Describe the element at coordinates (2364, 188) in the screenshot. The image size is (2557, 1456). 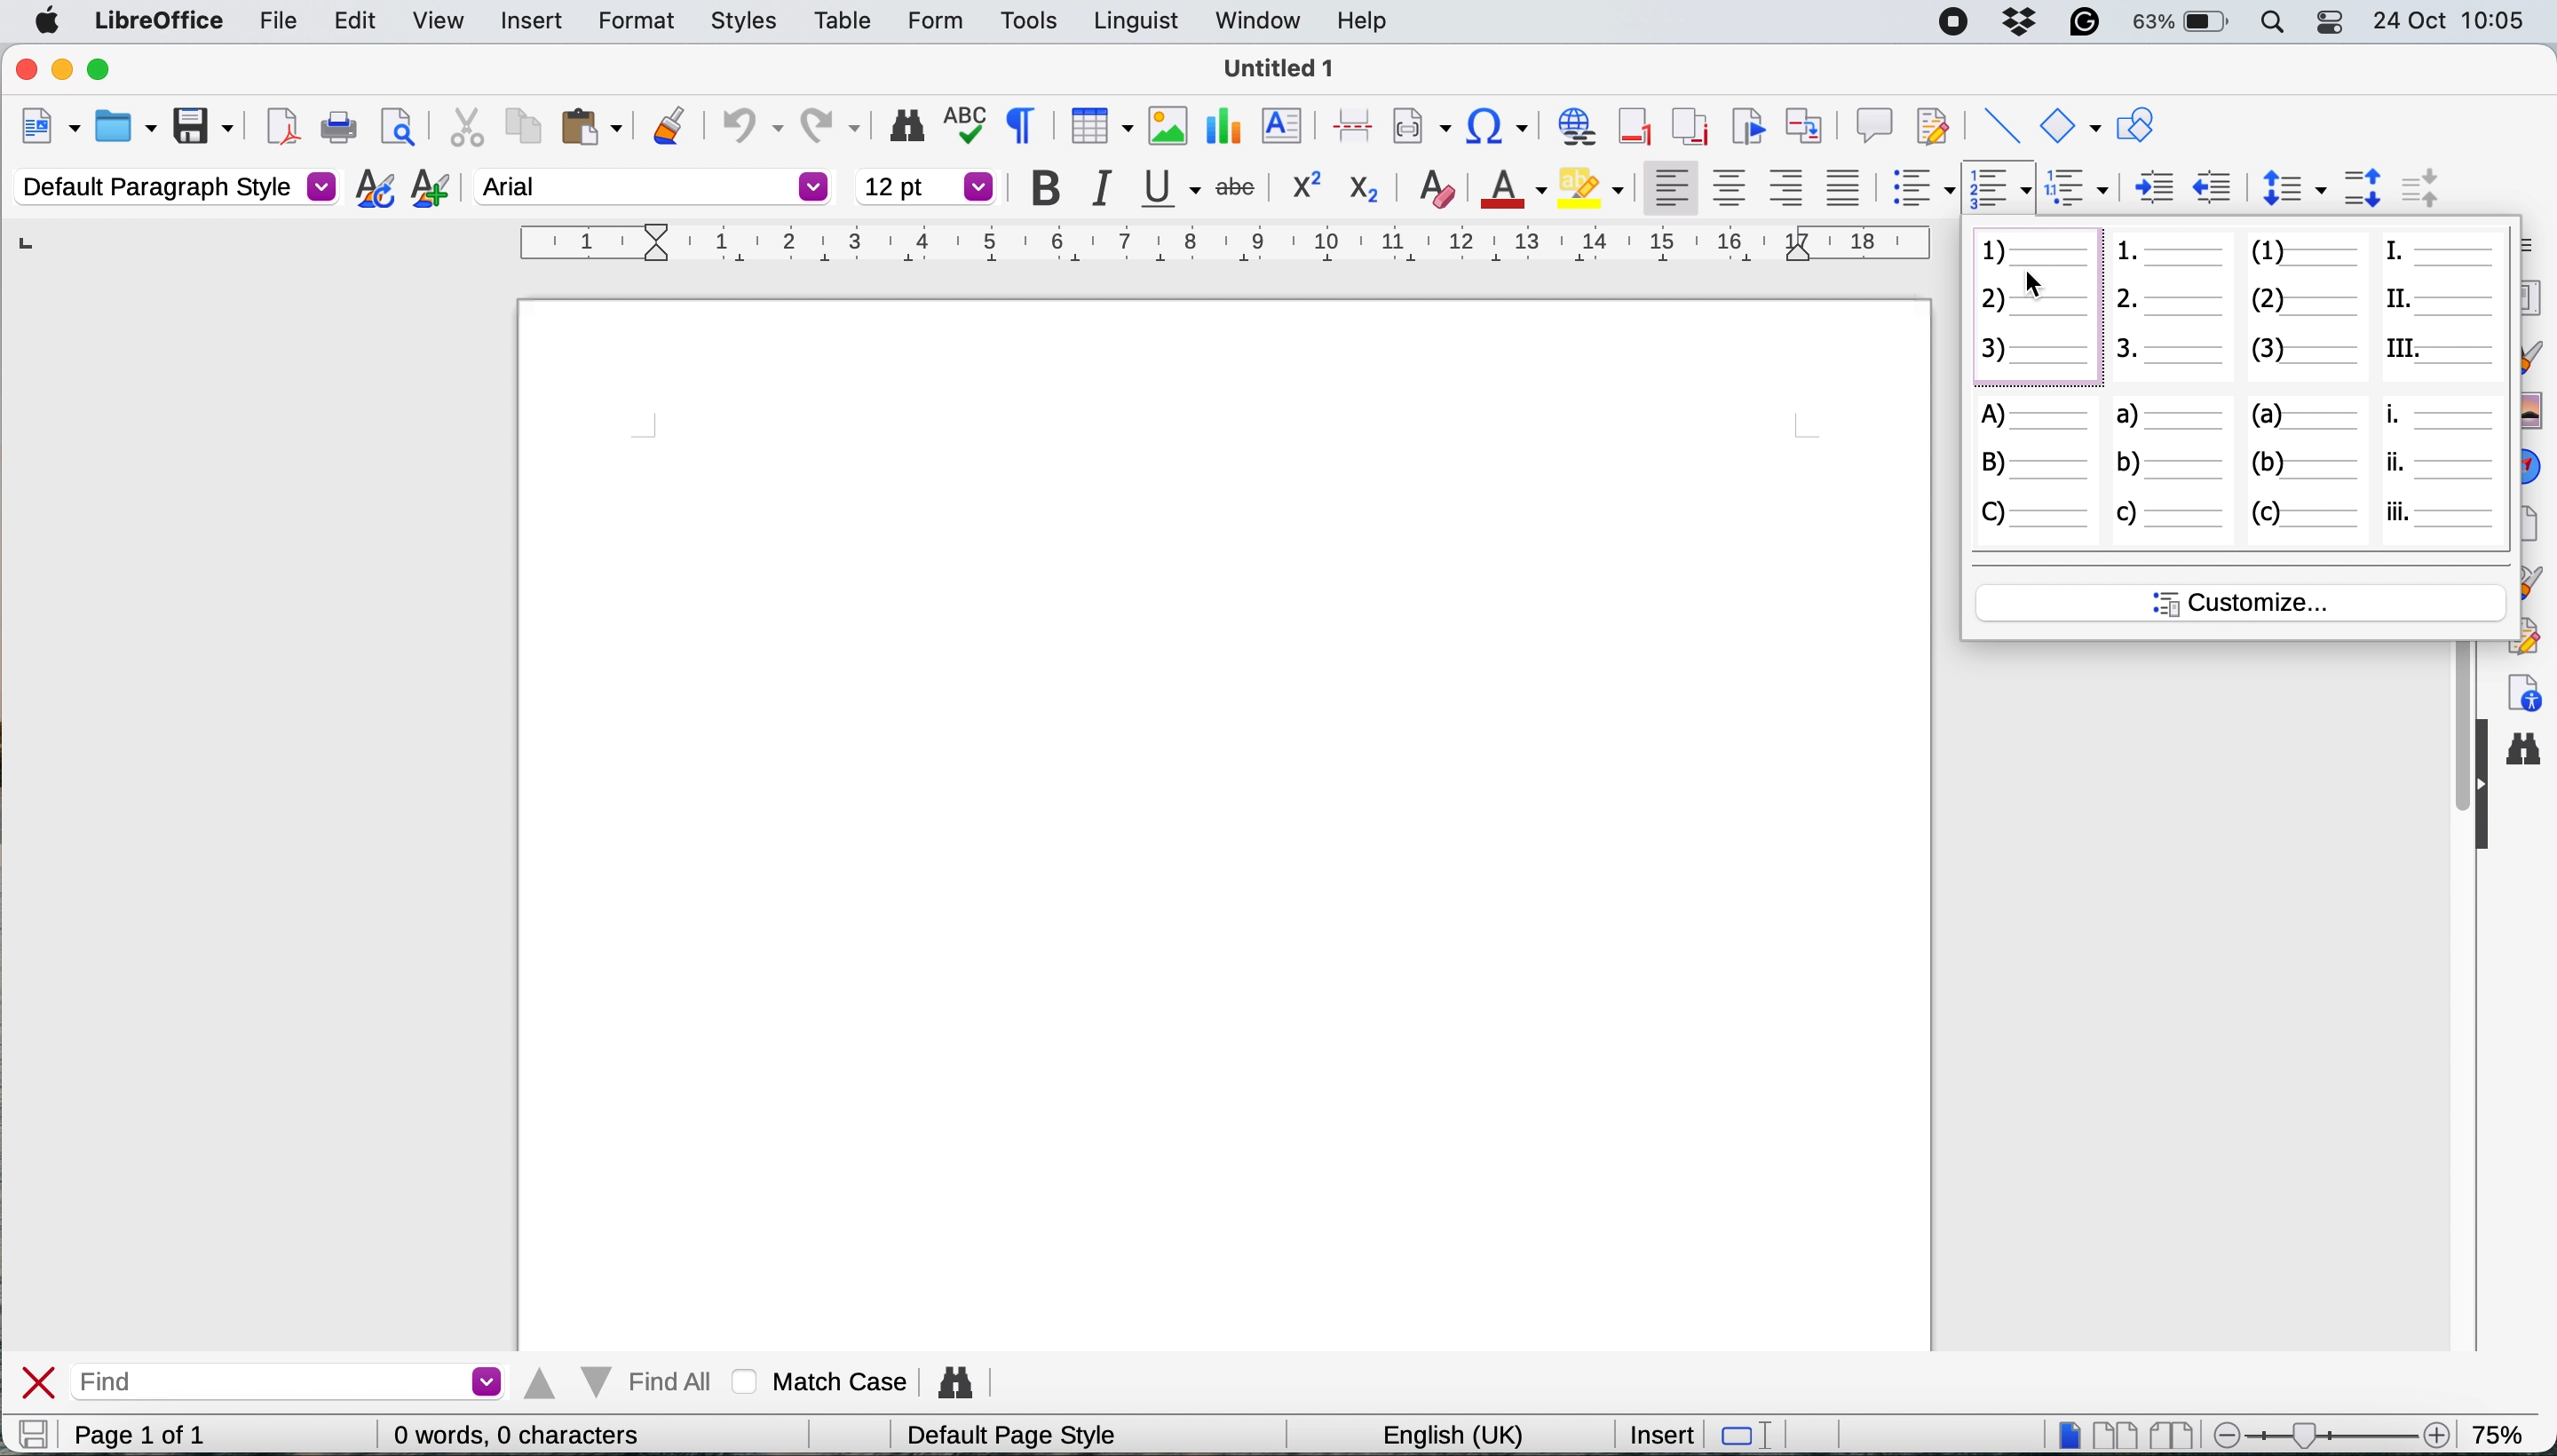
I see `increase paragraph spacing` at that location.